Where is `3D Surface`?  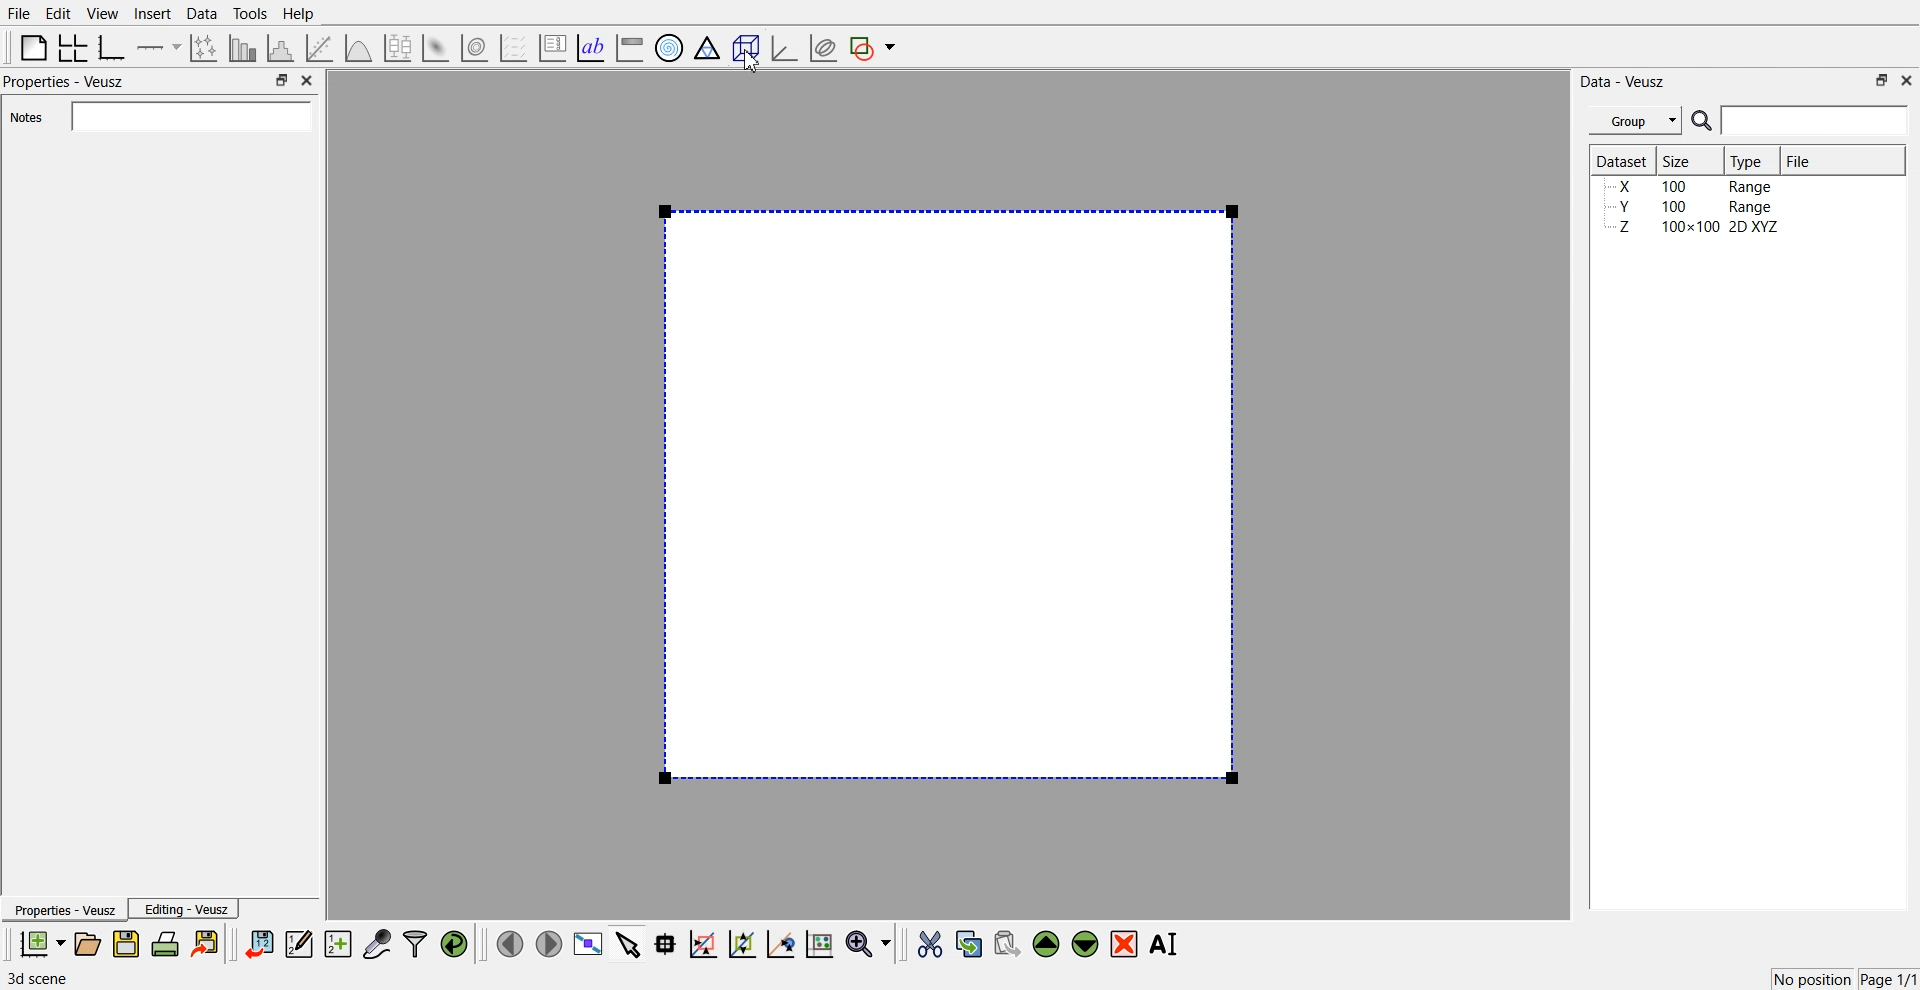 3D Surface is located at coordinates (435, 48).